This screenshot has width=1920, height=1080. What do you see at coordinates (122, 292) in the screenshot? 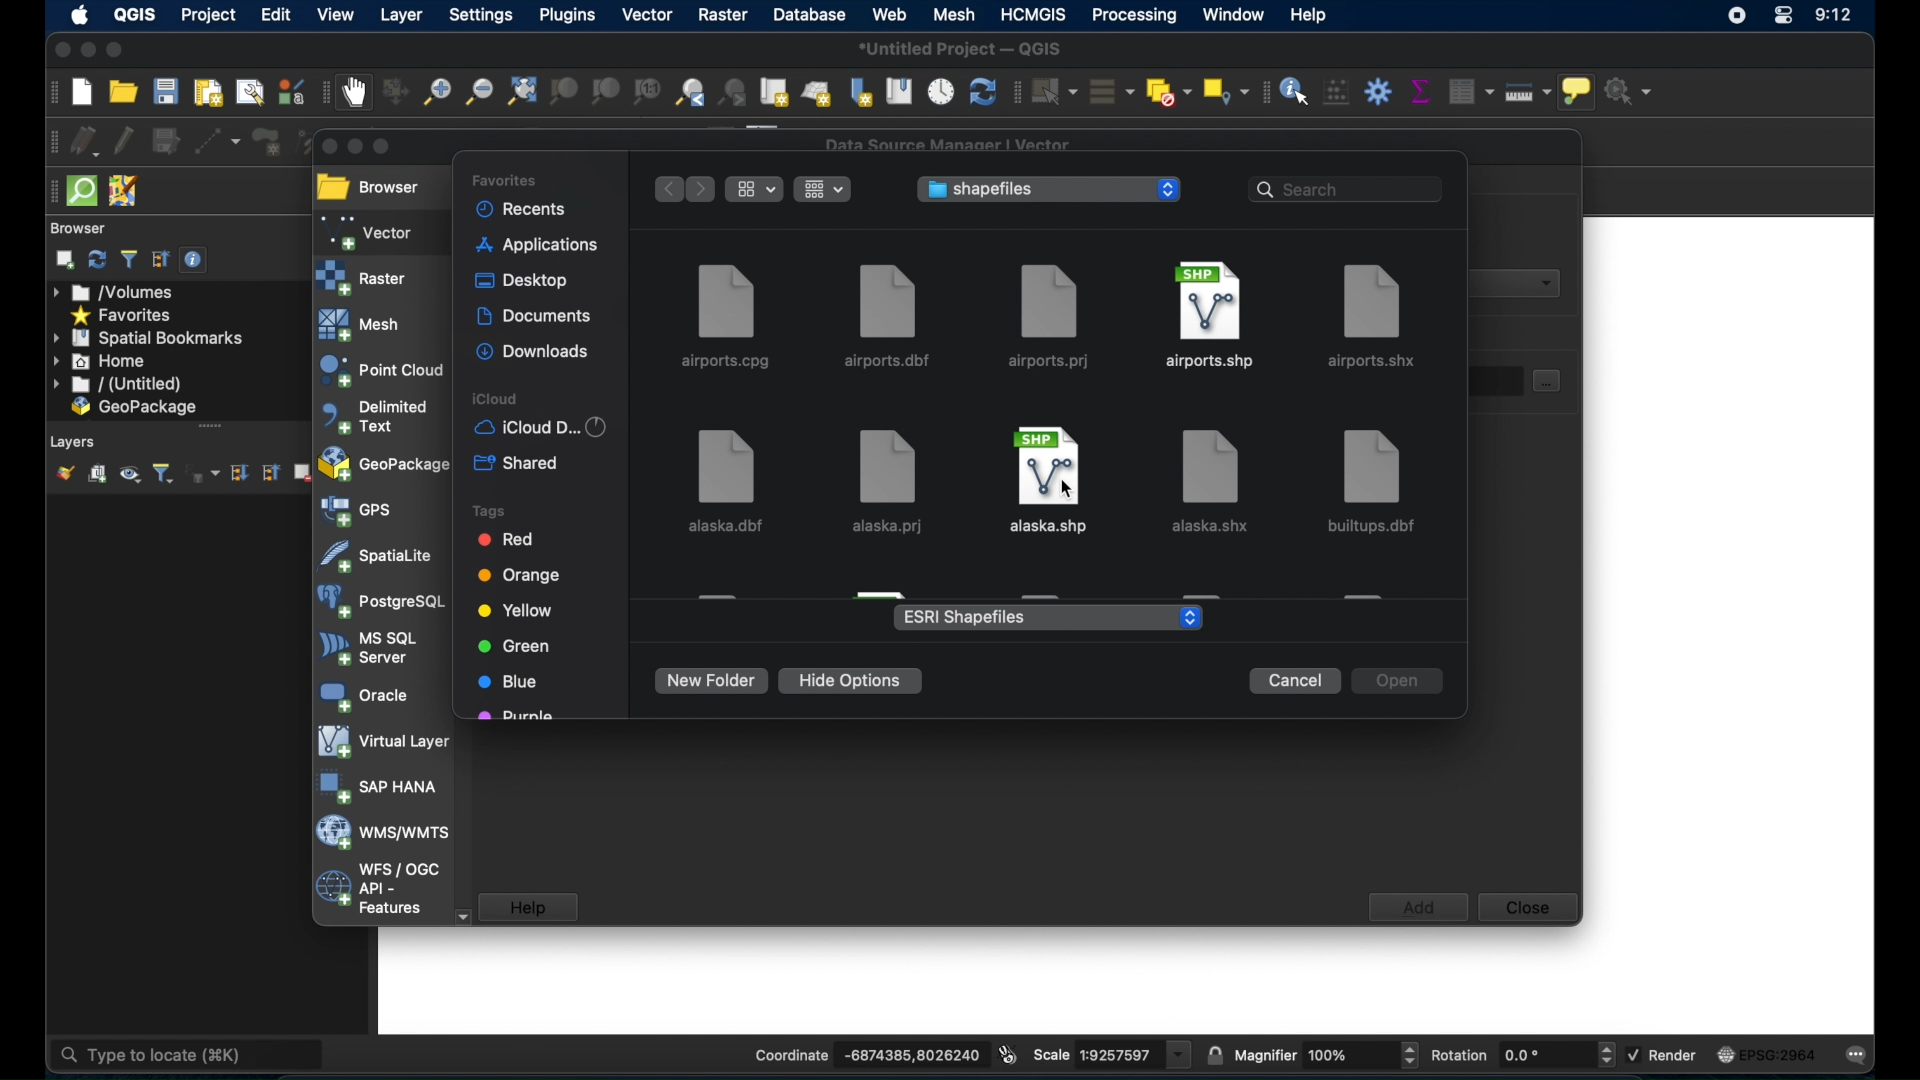
I see `volumes` at bounding box center [122, 292].